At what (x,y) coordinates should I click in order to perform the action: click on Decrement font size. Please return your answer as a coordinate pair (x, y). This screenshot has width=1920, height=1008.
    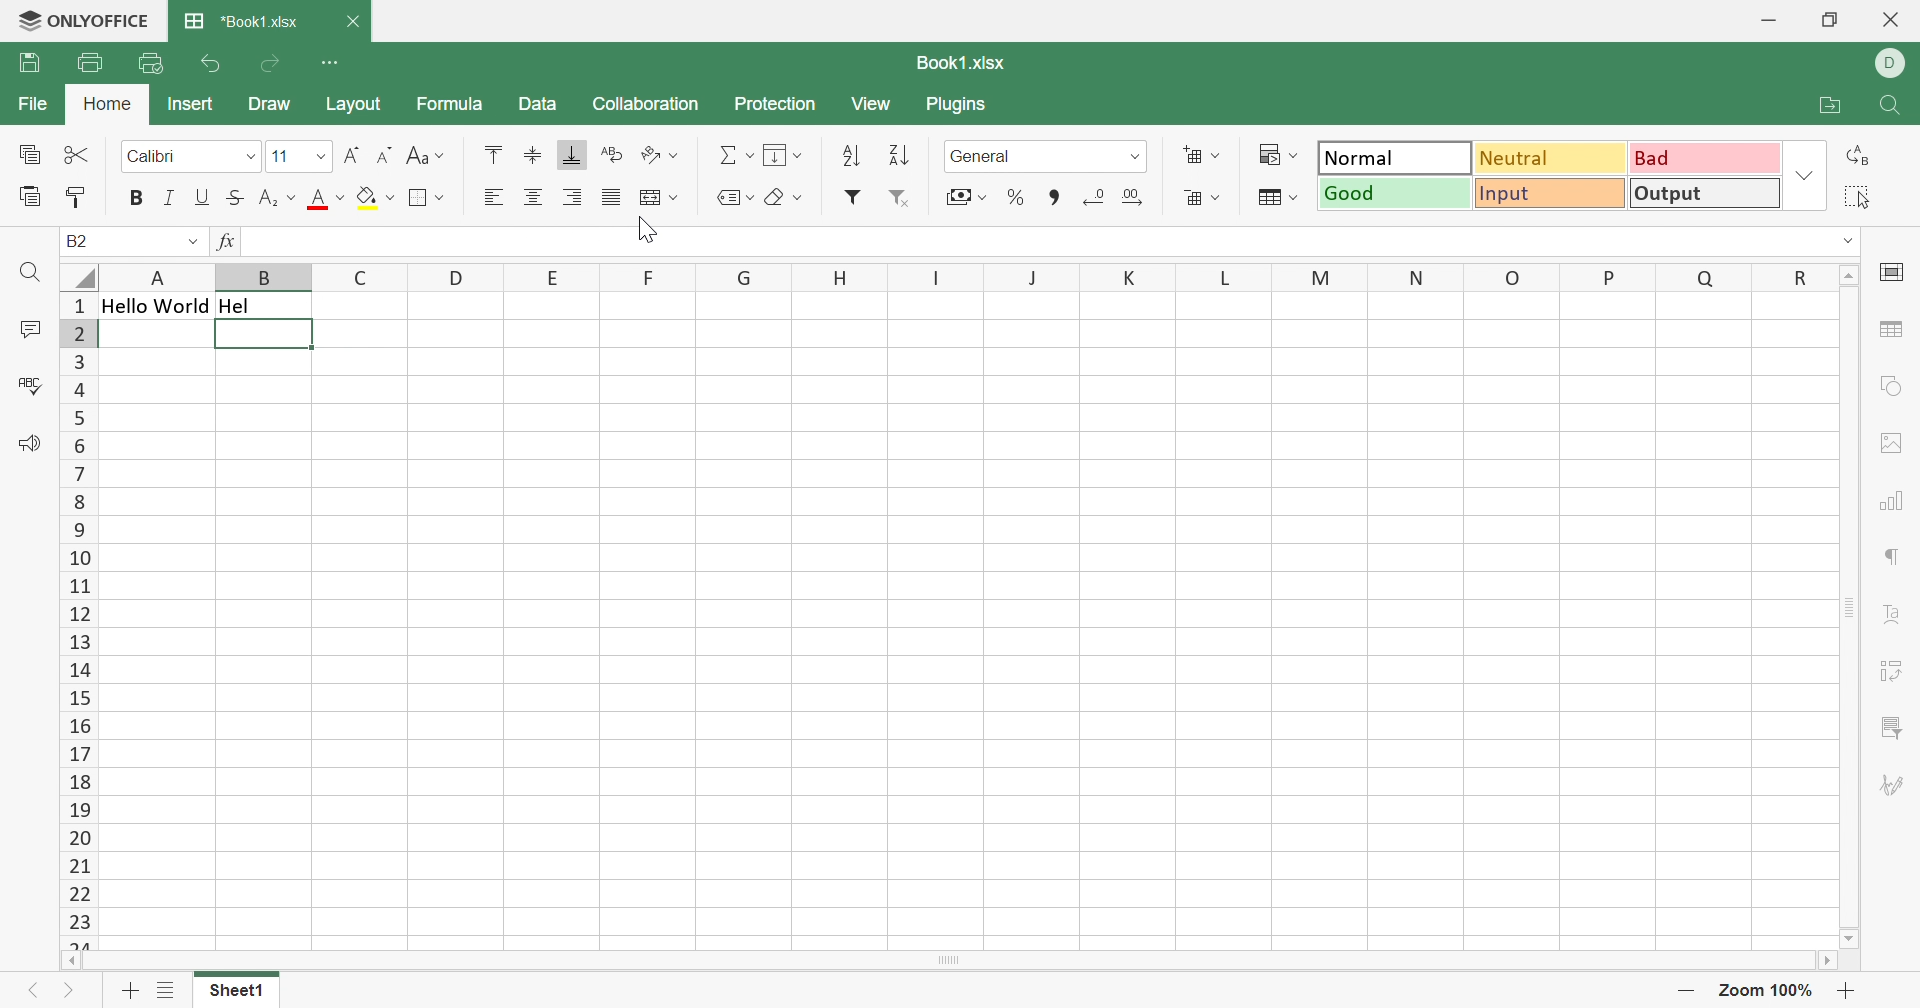
    Looking at the image, I should click on (385, 153).